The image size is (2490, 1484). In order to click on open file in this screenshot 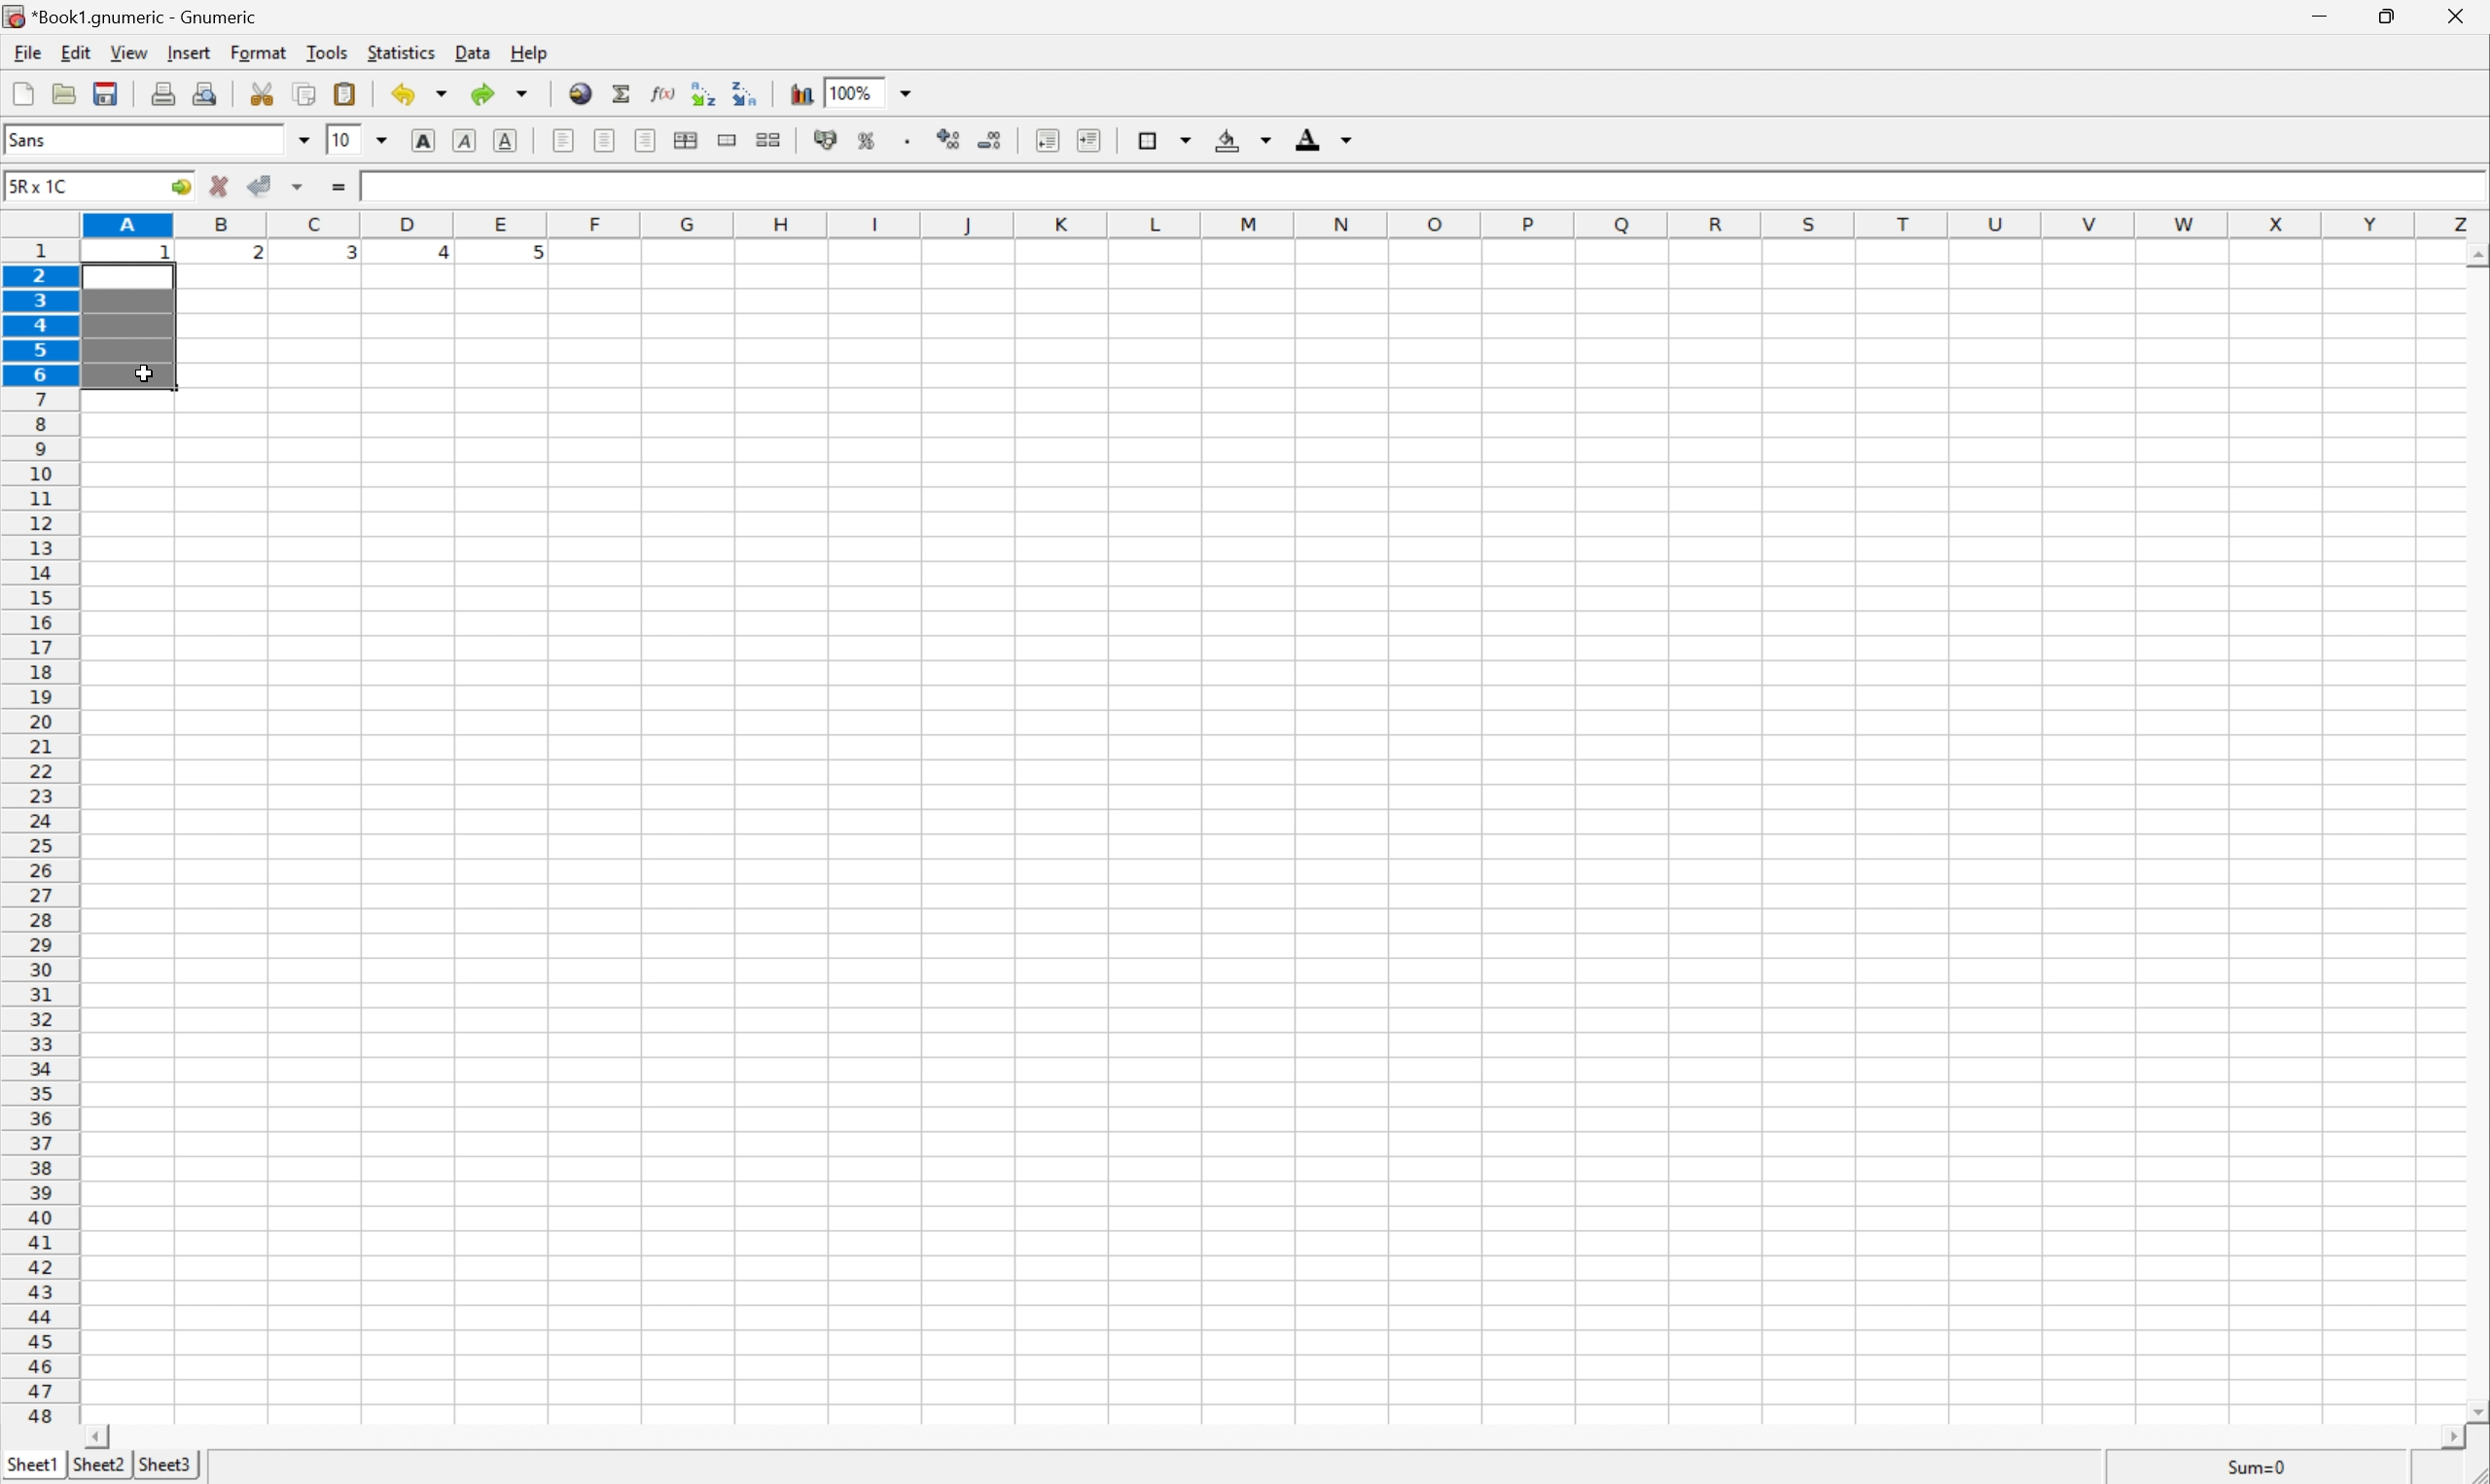, I will do `click(67, 92)`.